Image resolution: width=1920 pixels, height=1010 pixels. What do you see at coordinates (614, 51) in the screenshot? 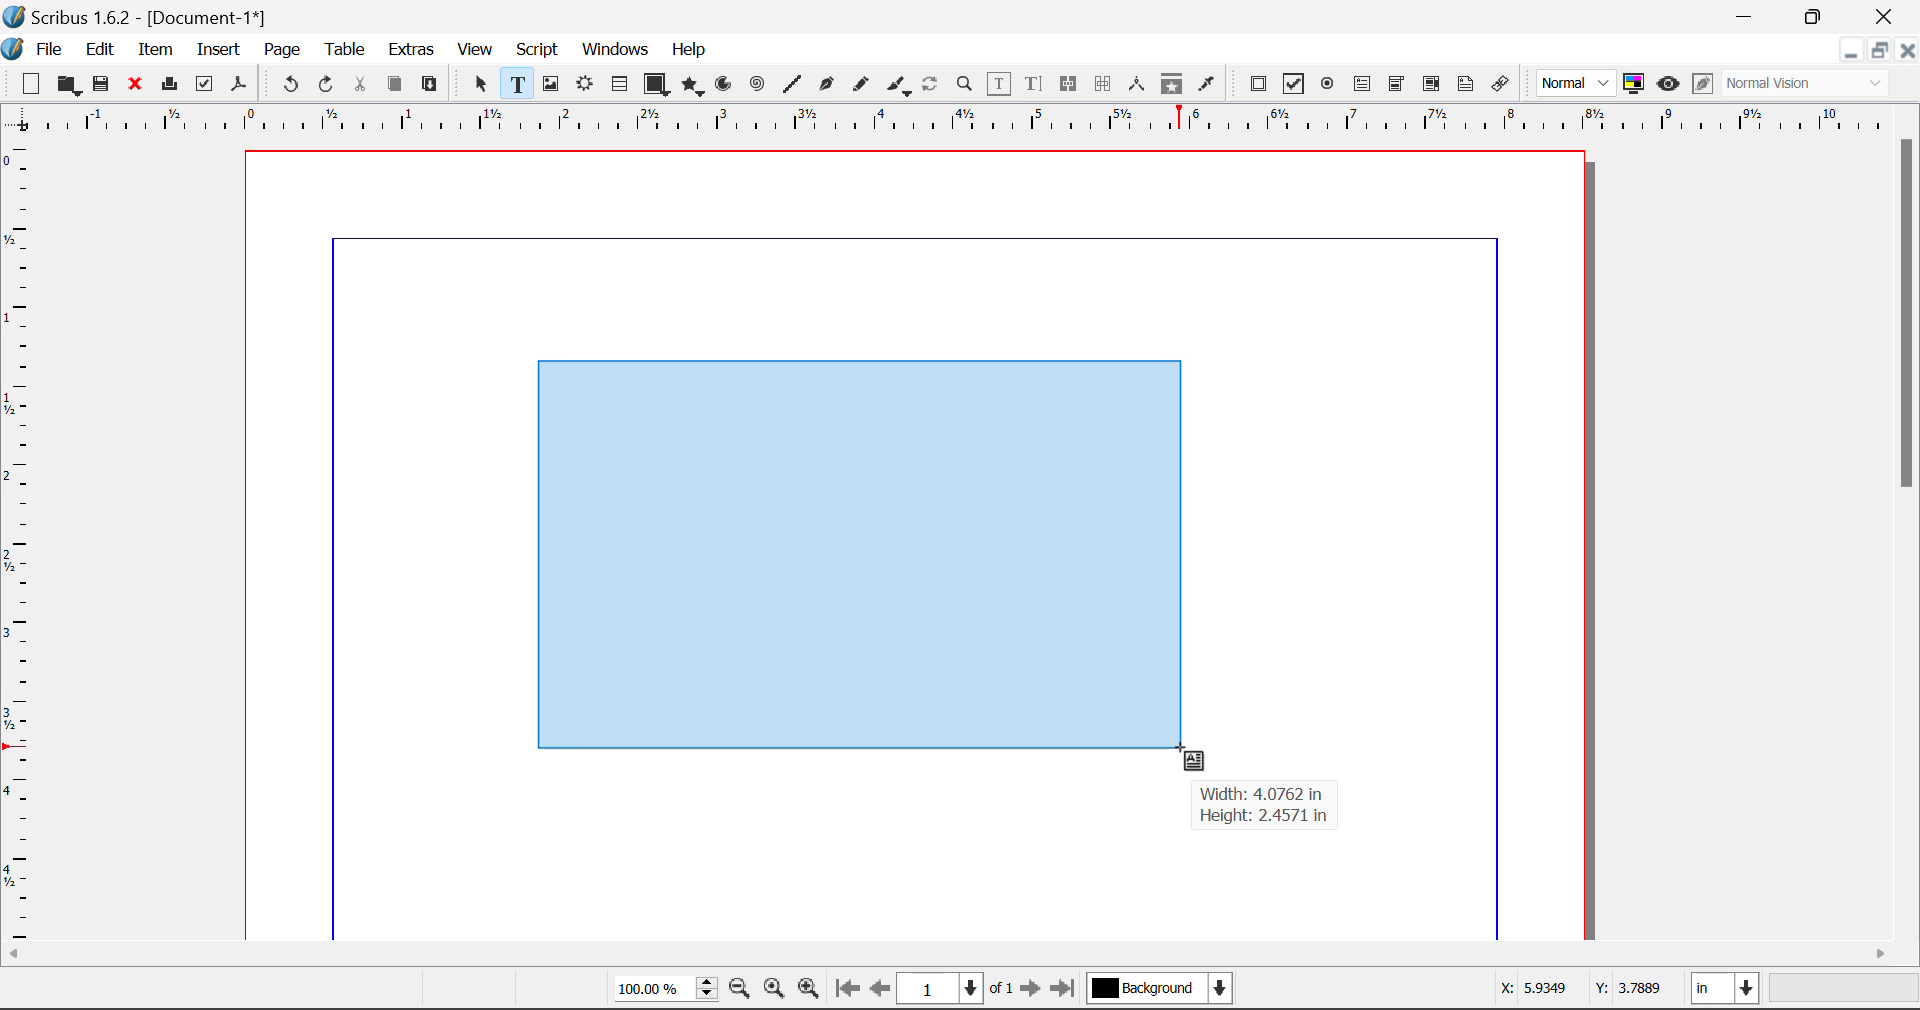
I see `Windows` at bounding box center [614, 51].